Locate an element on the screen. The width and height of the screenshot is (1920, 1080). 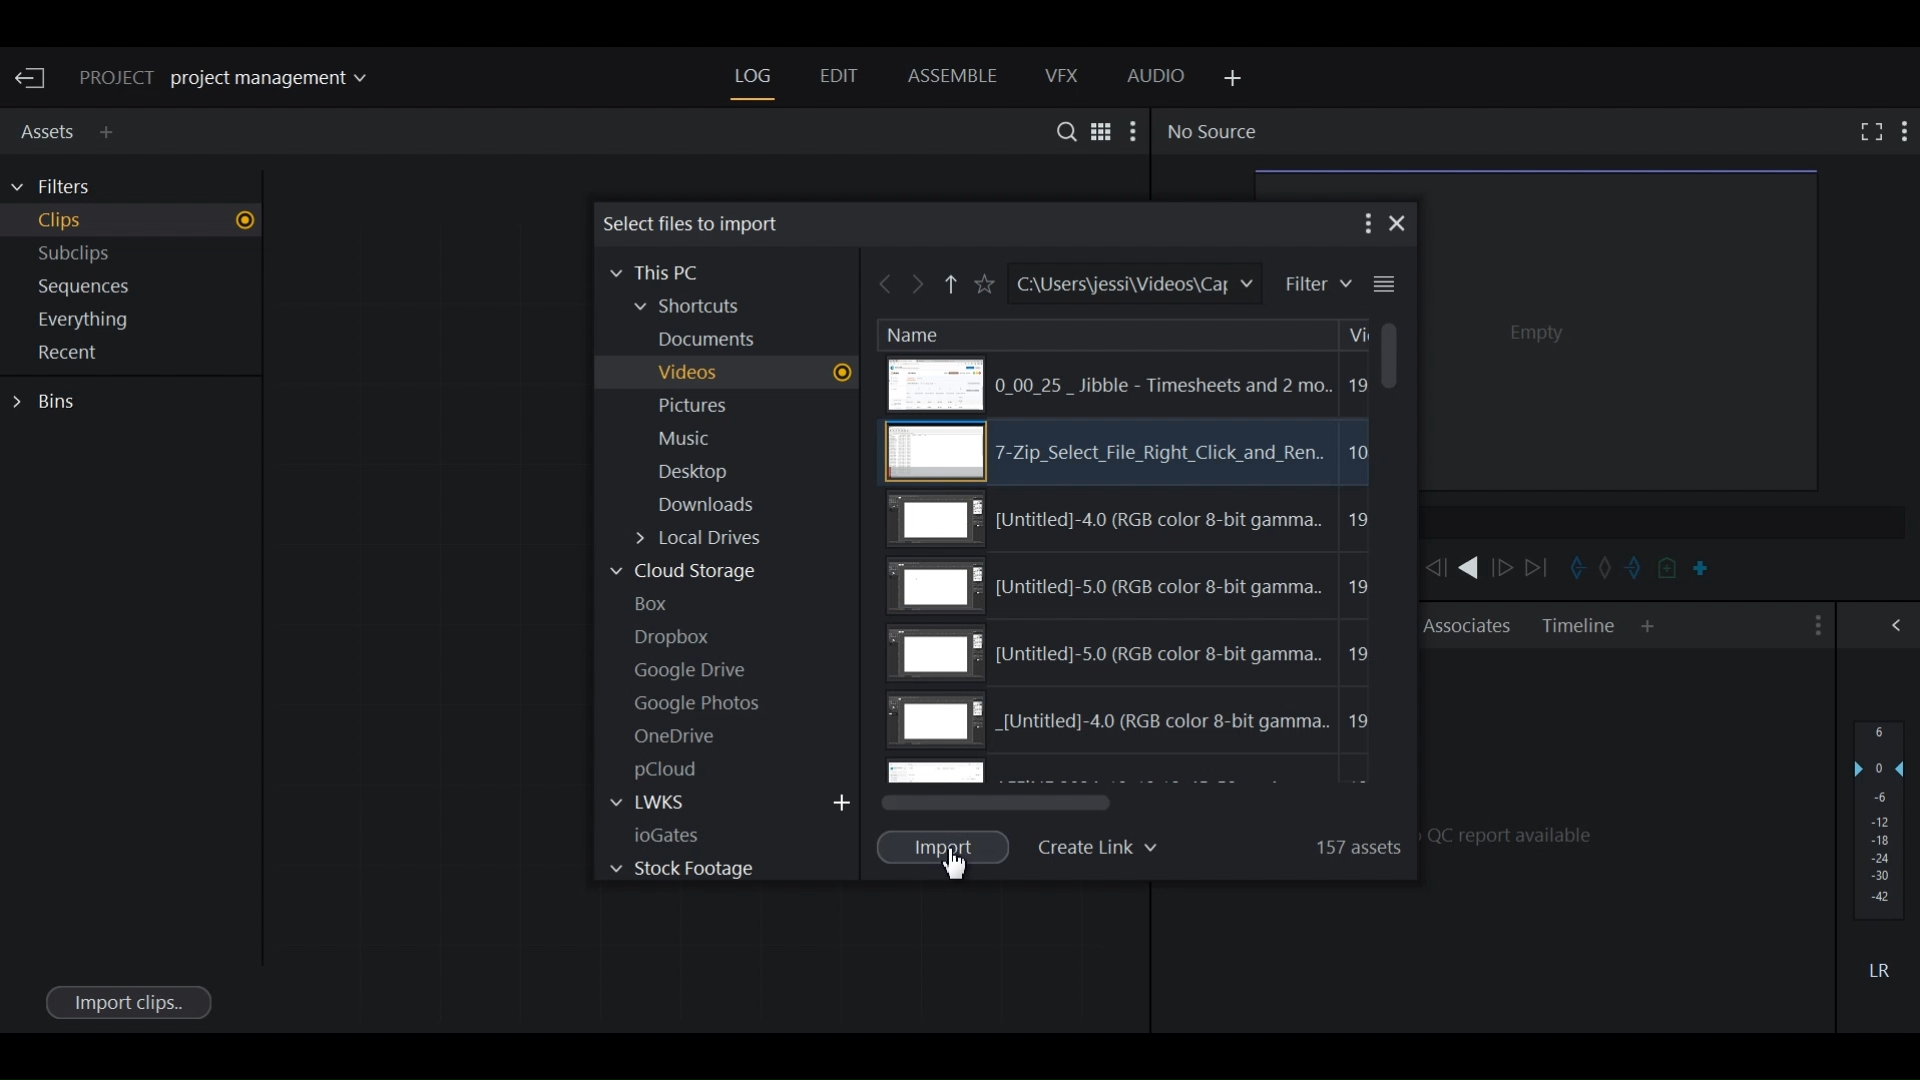
Import is located at coordinates (945, 846).